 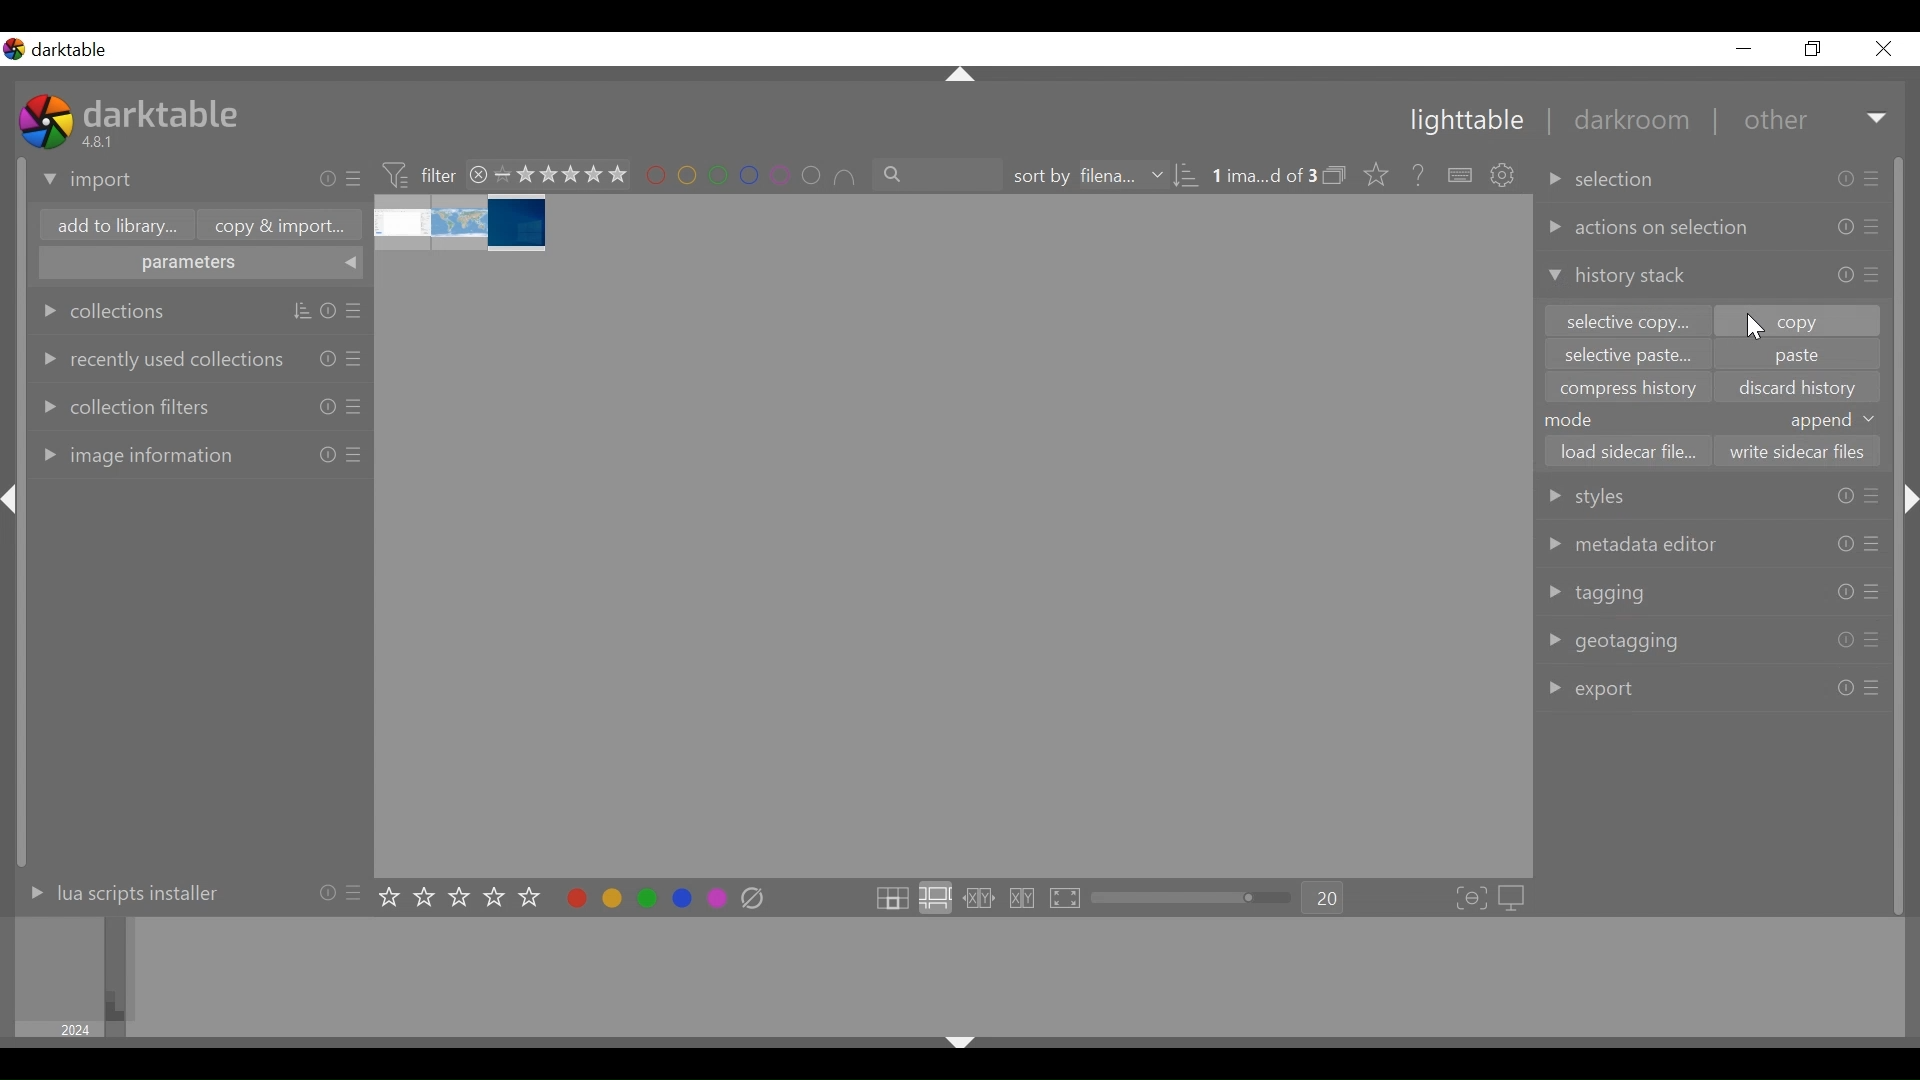 What do you see at coordinates (1263, 176) in the screenshot?
I see `number of image selected` at bounding box center [1263, 176].